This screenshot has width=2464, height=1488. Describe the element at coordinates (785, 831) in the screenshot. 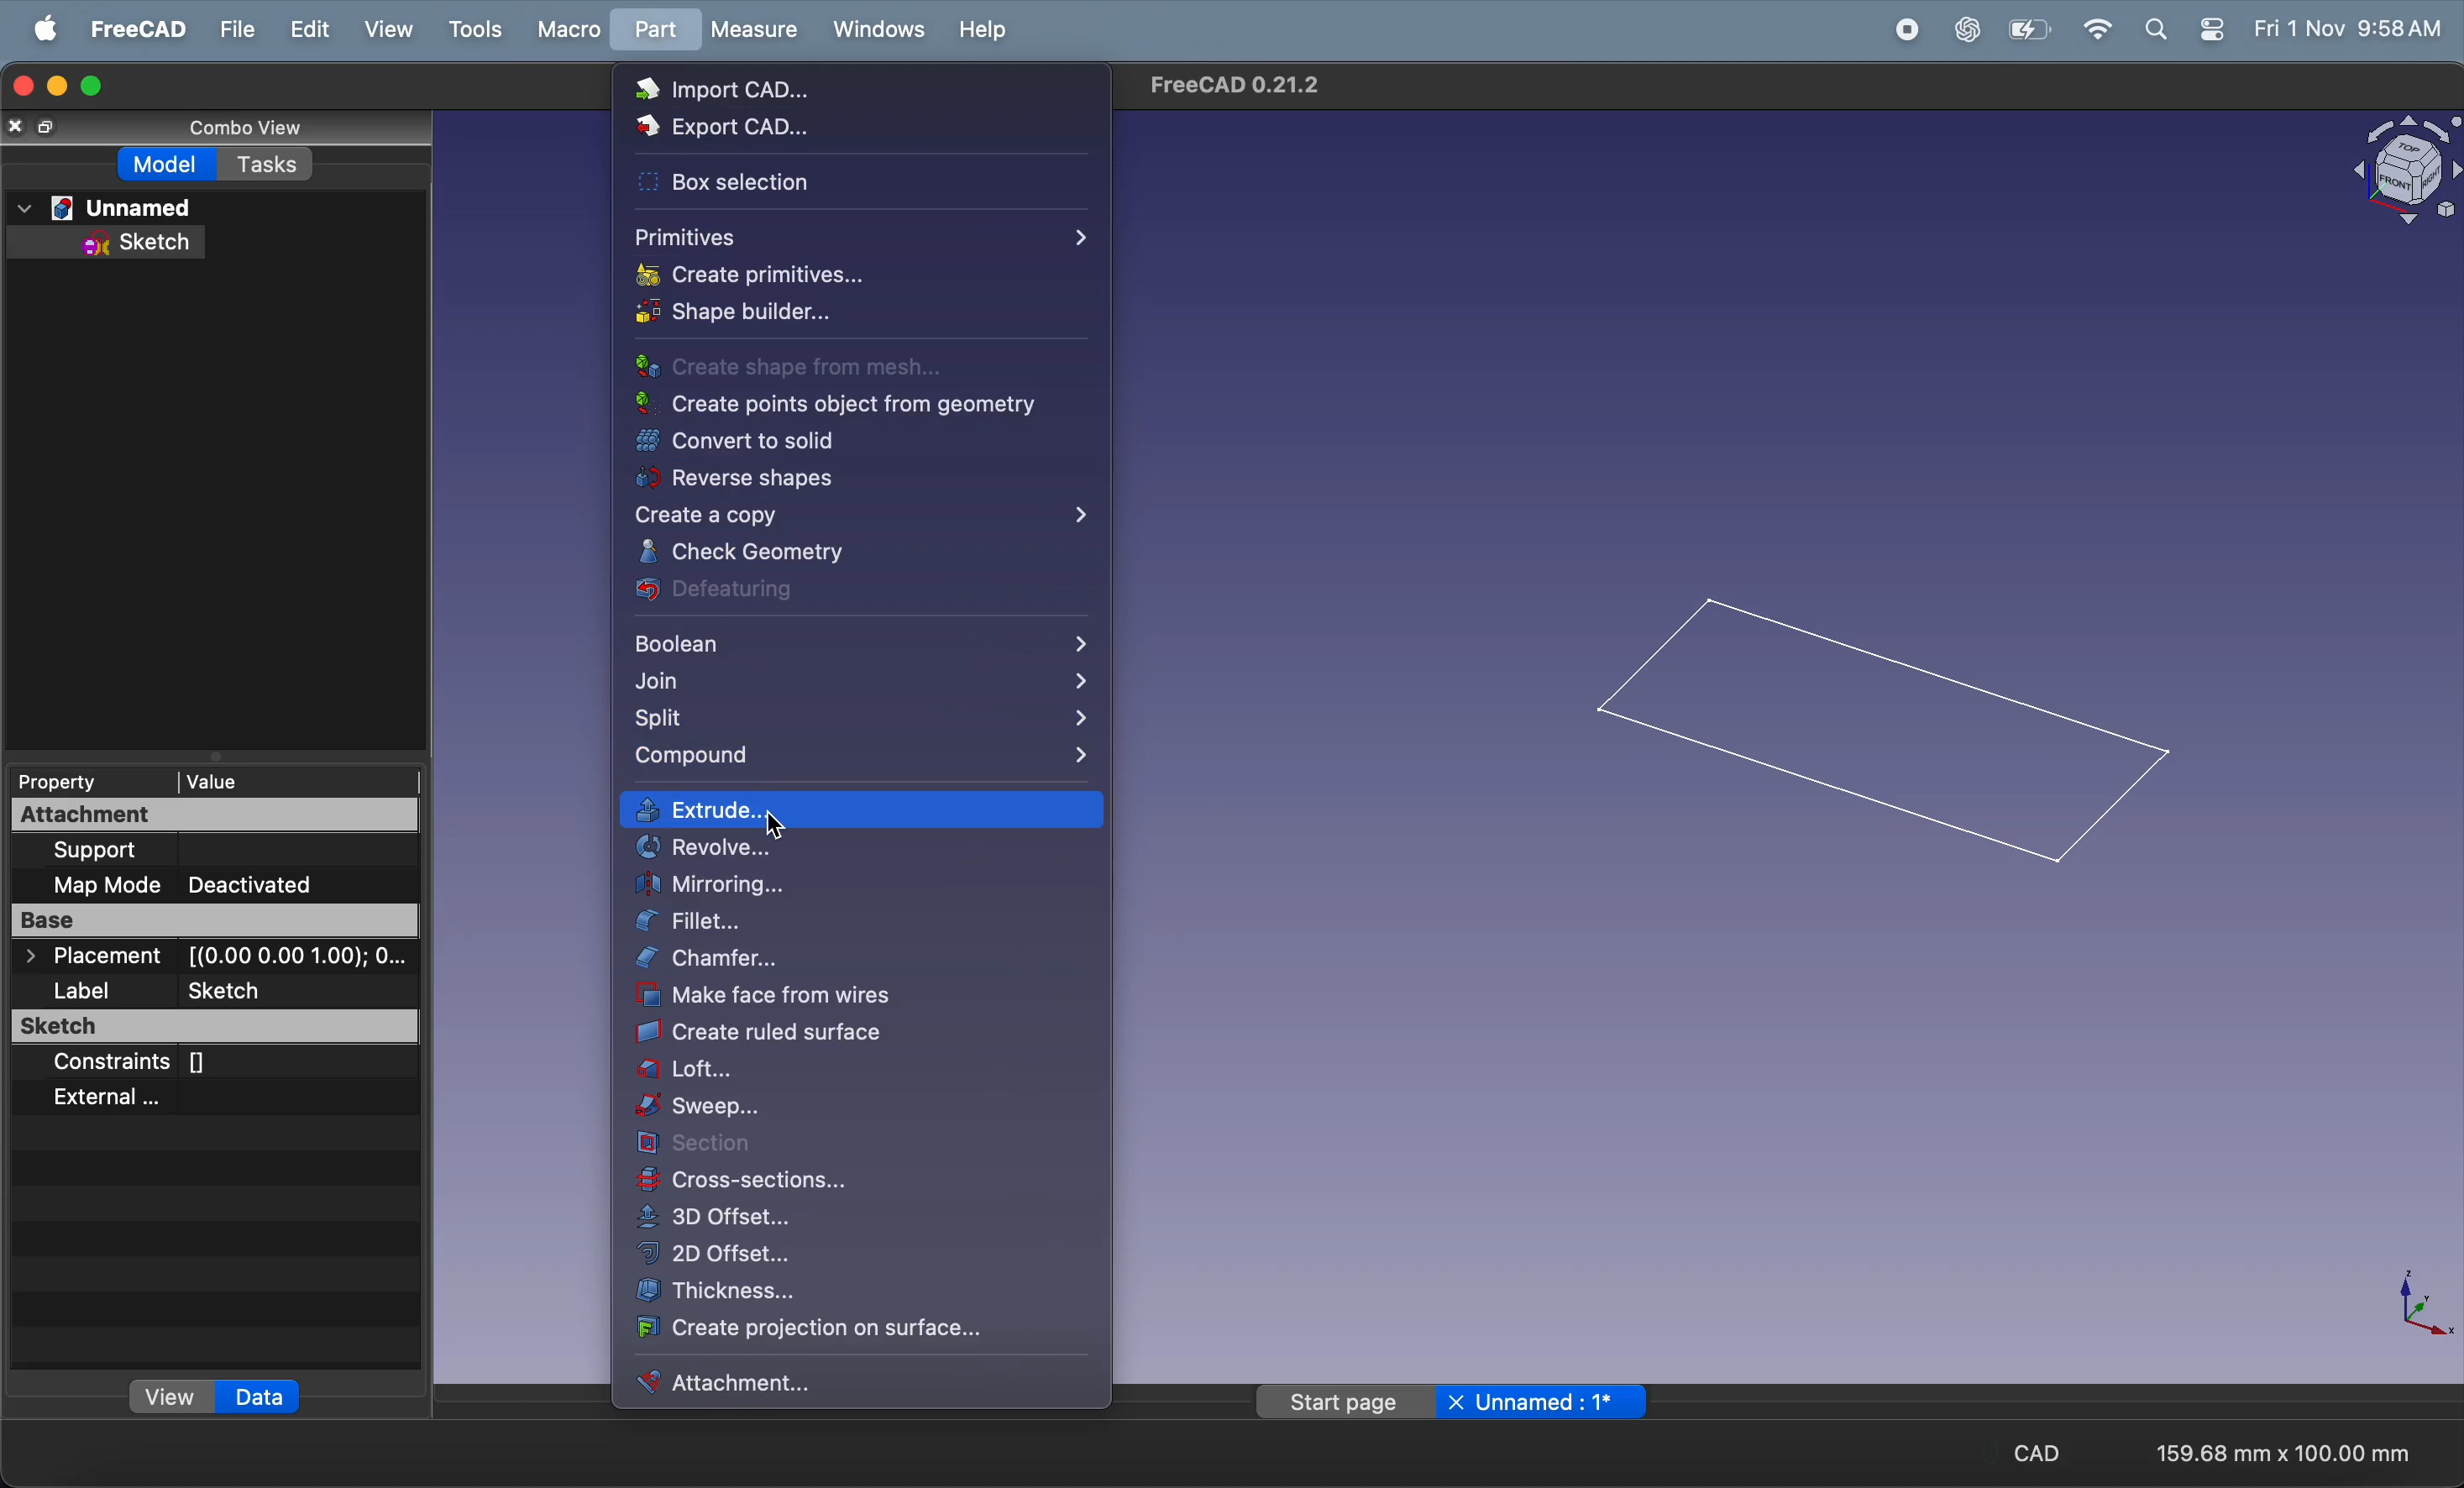

I see `Cursor` at that location.